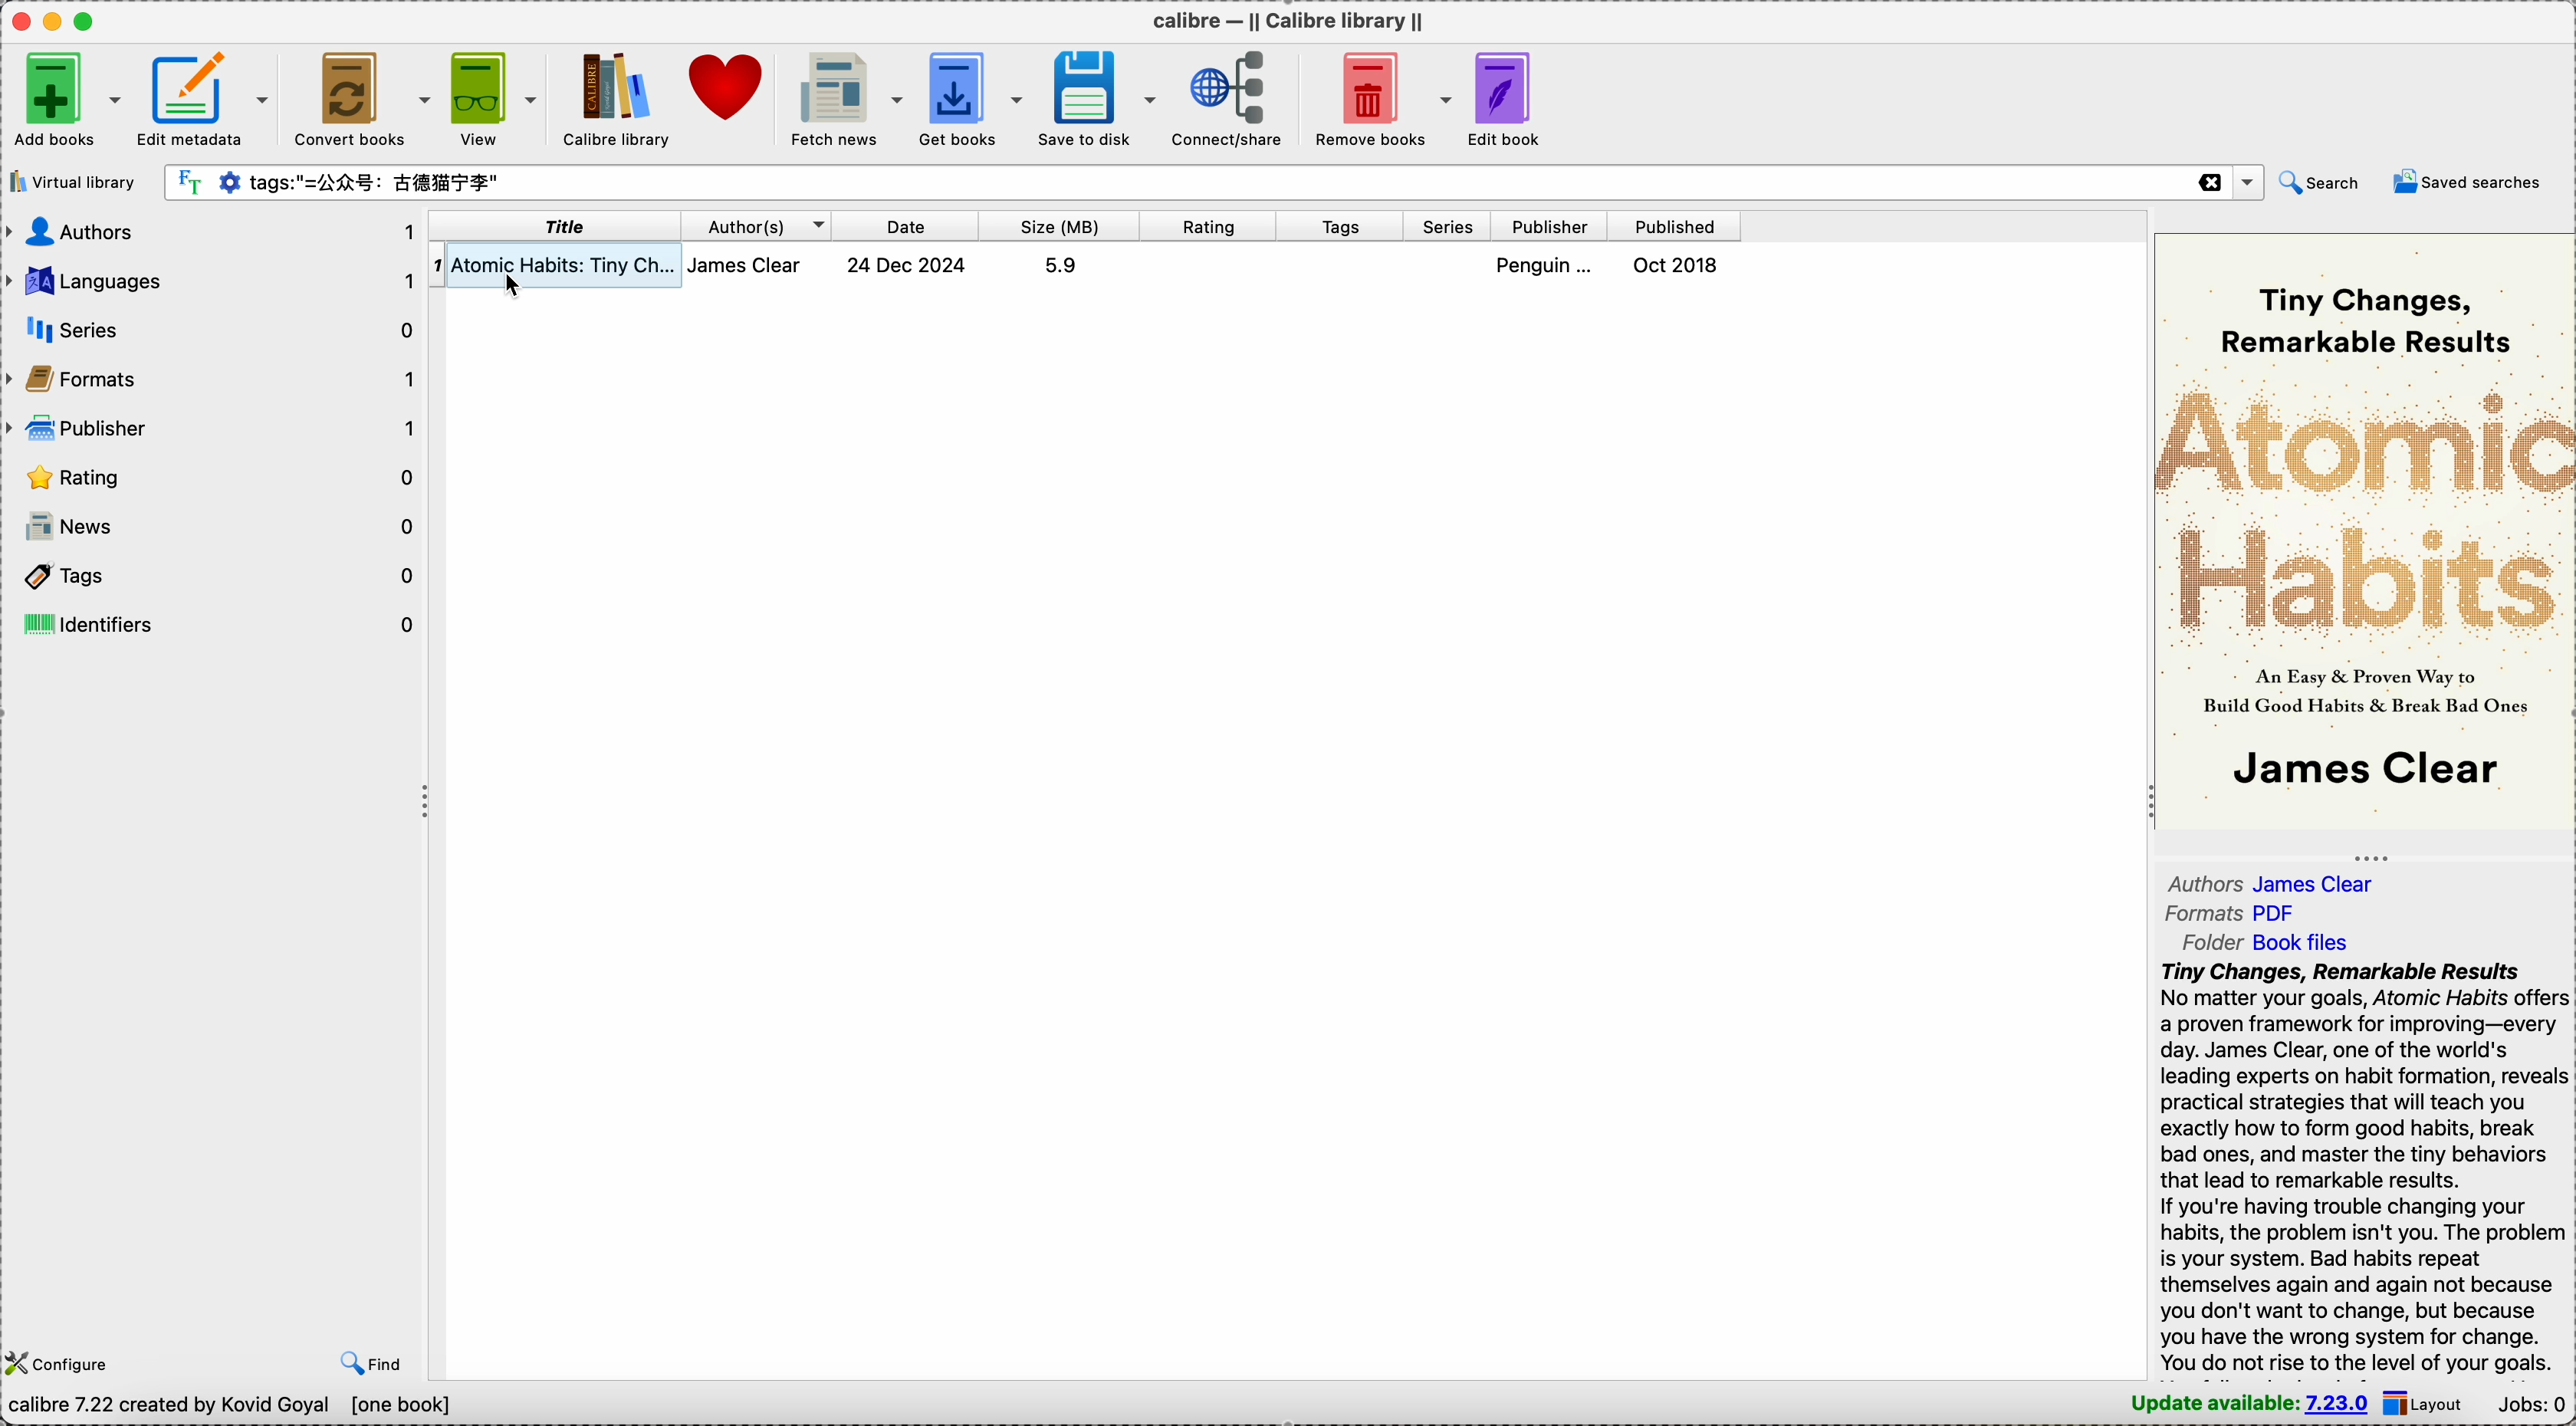 Image resolution: width=2576 pixels, height=1426 pixels. Describe the element at coordinates (213, 377) in the screenshot. I see `formats` at that location.